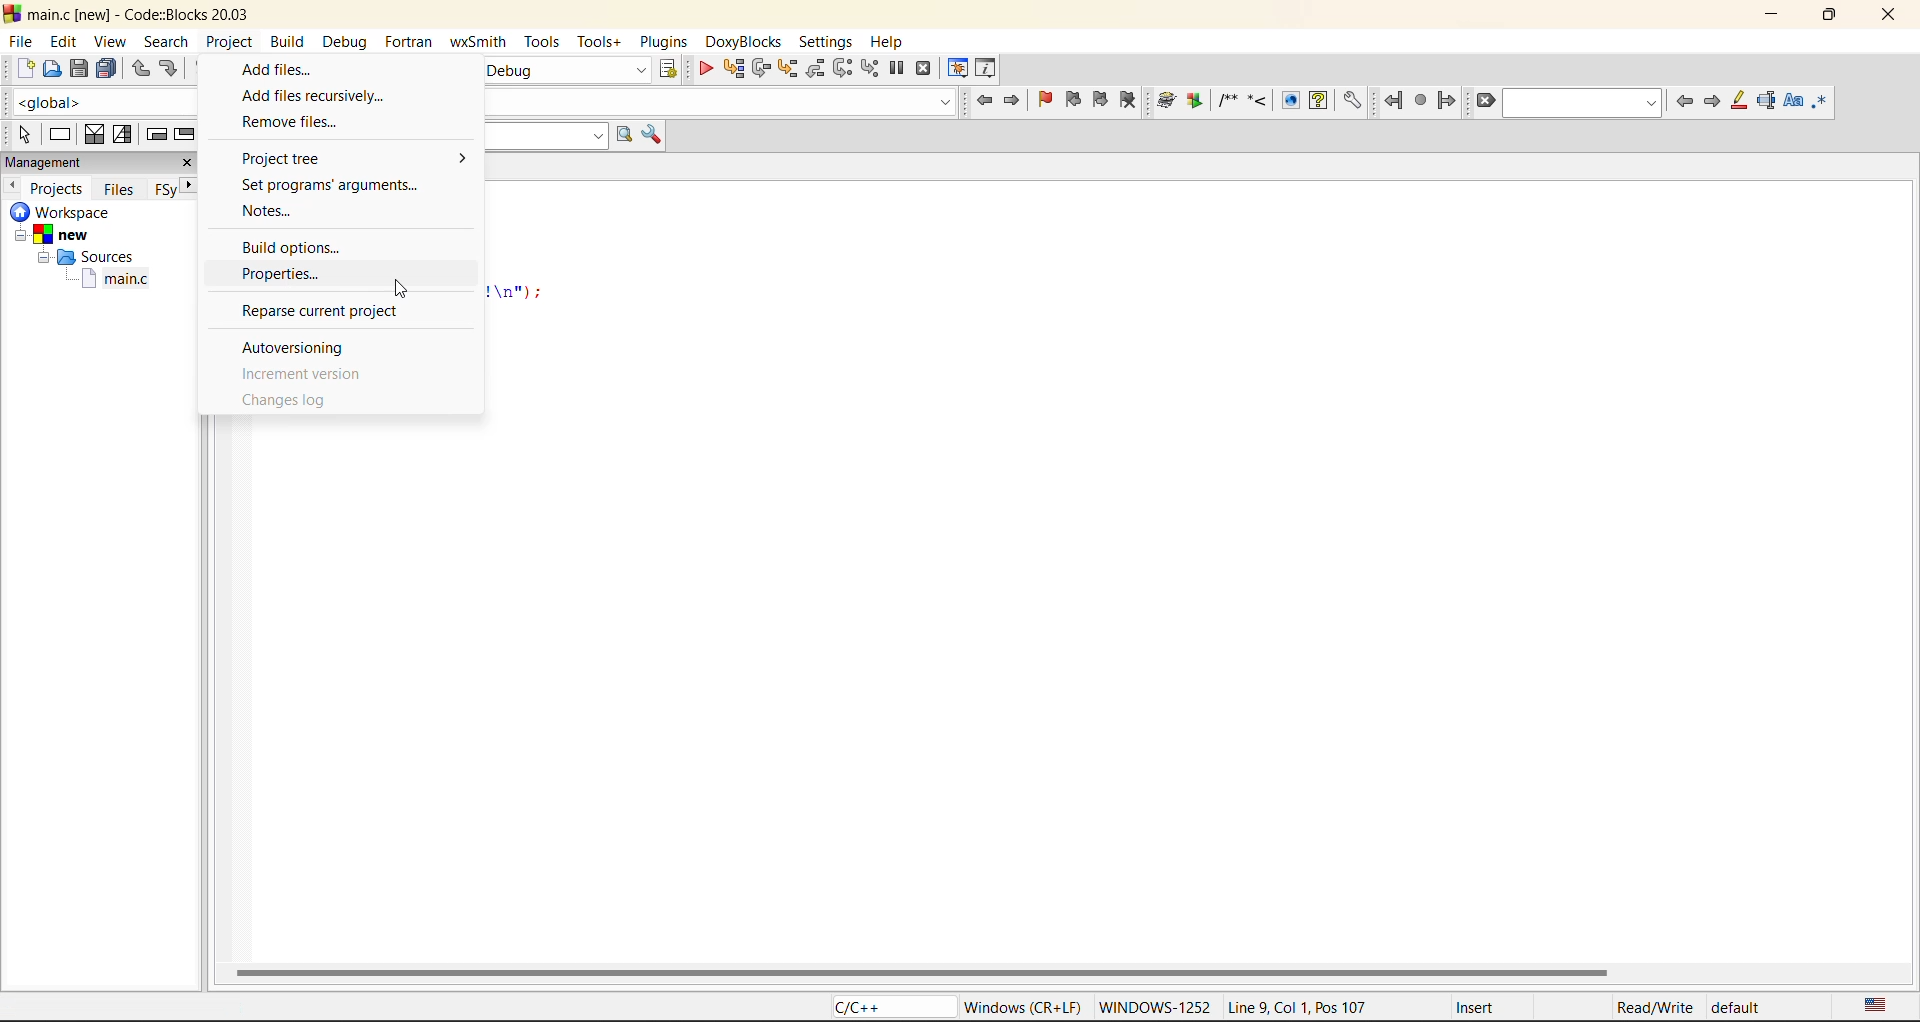 The image size is (1920, 1022). Describe the element at coordinates (545, 42) in the screenshot. I see `tools` at that location.